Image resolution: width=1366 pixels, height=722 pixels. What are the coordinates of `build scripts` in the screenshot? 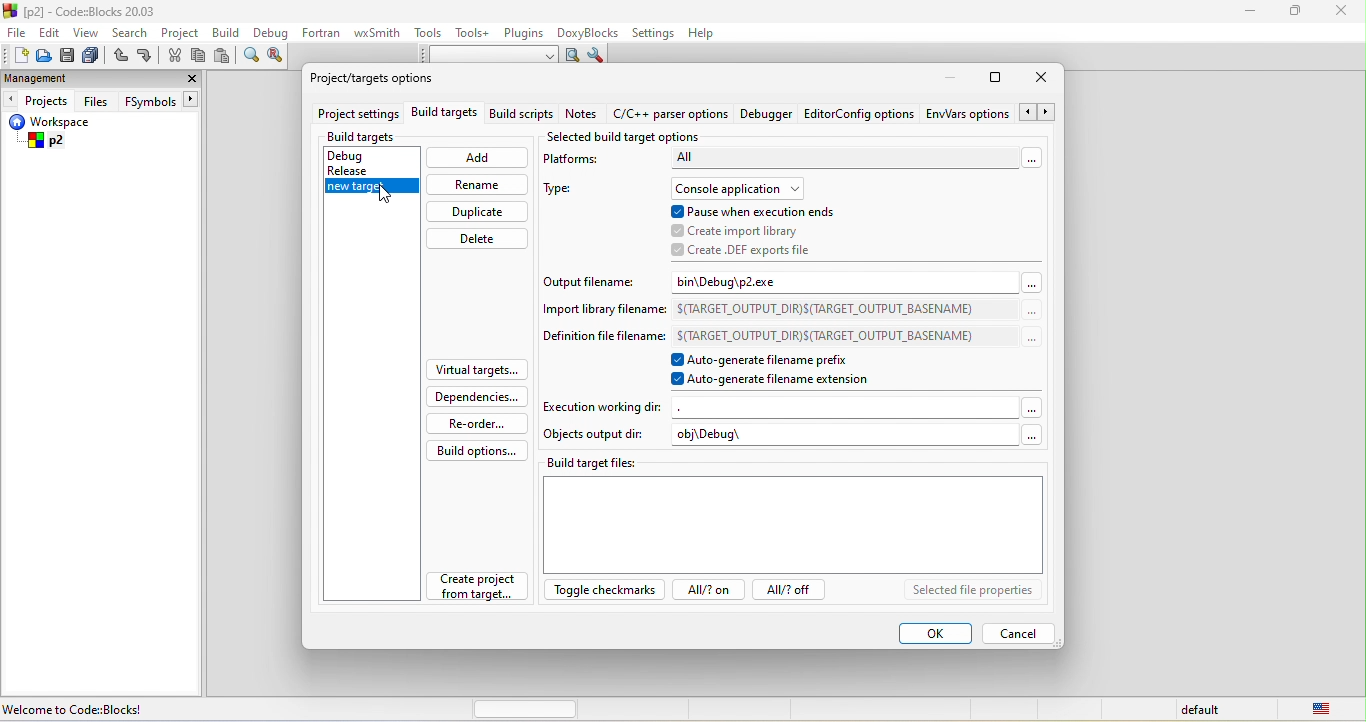 It's located at (520, 116).